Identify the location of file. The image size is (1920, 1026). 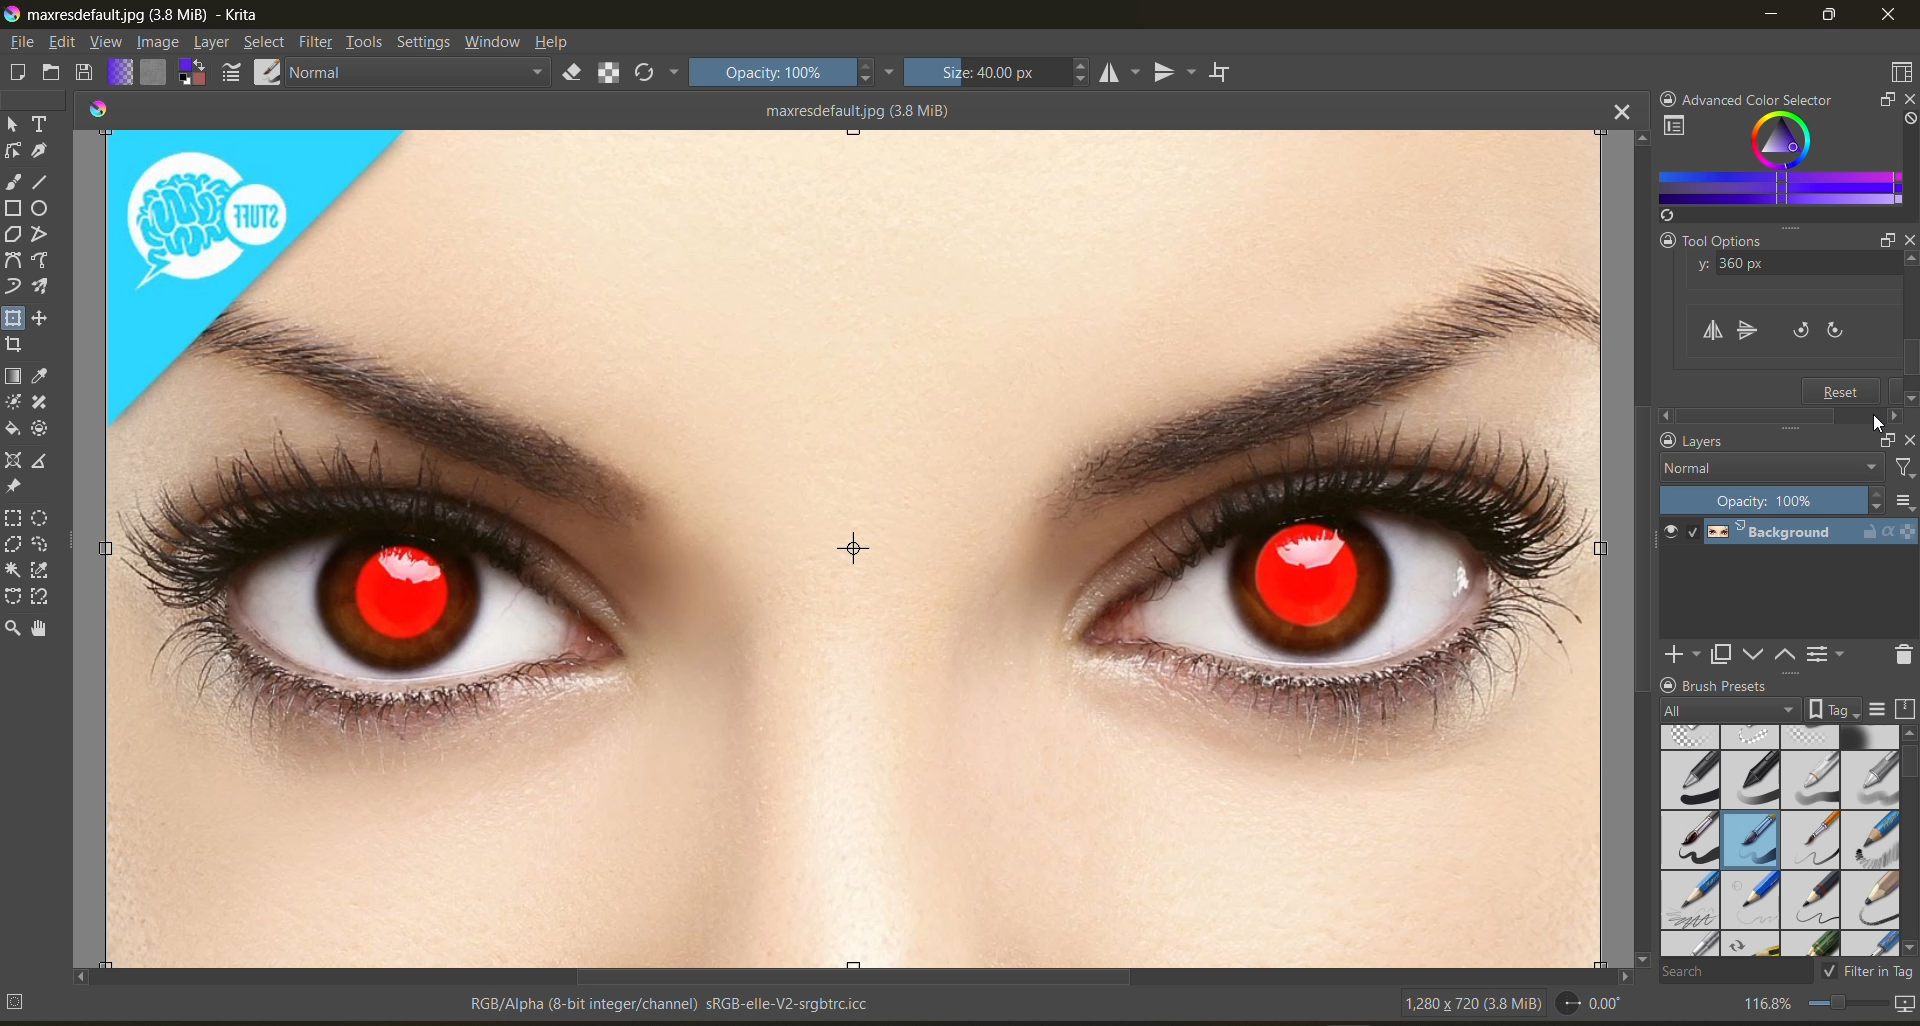
(25, 42).